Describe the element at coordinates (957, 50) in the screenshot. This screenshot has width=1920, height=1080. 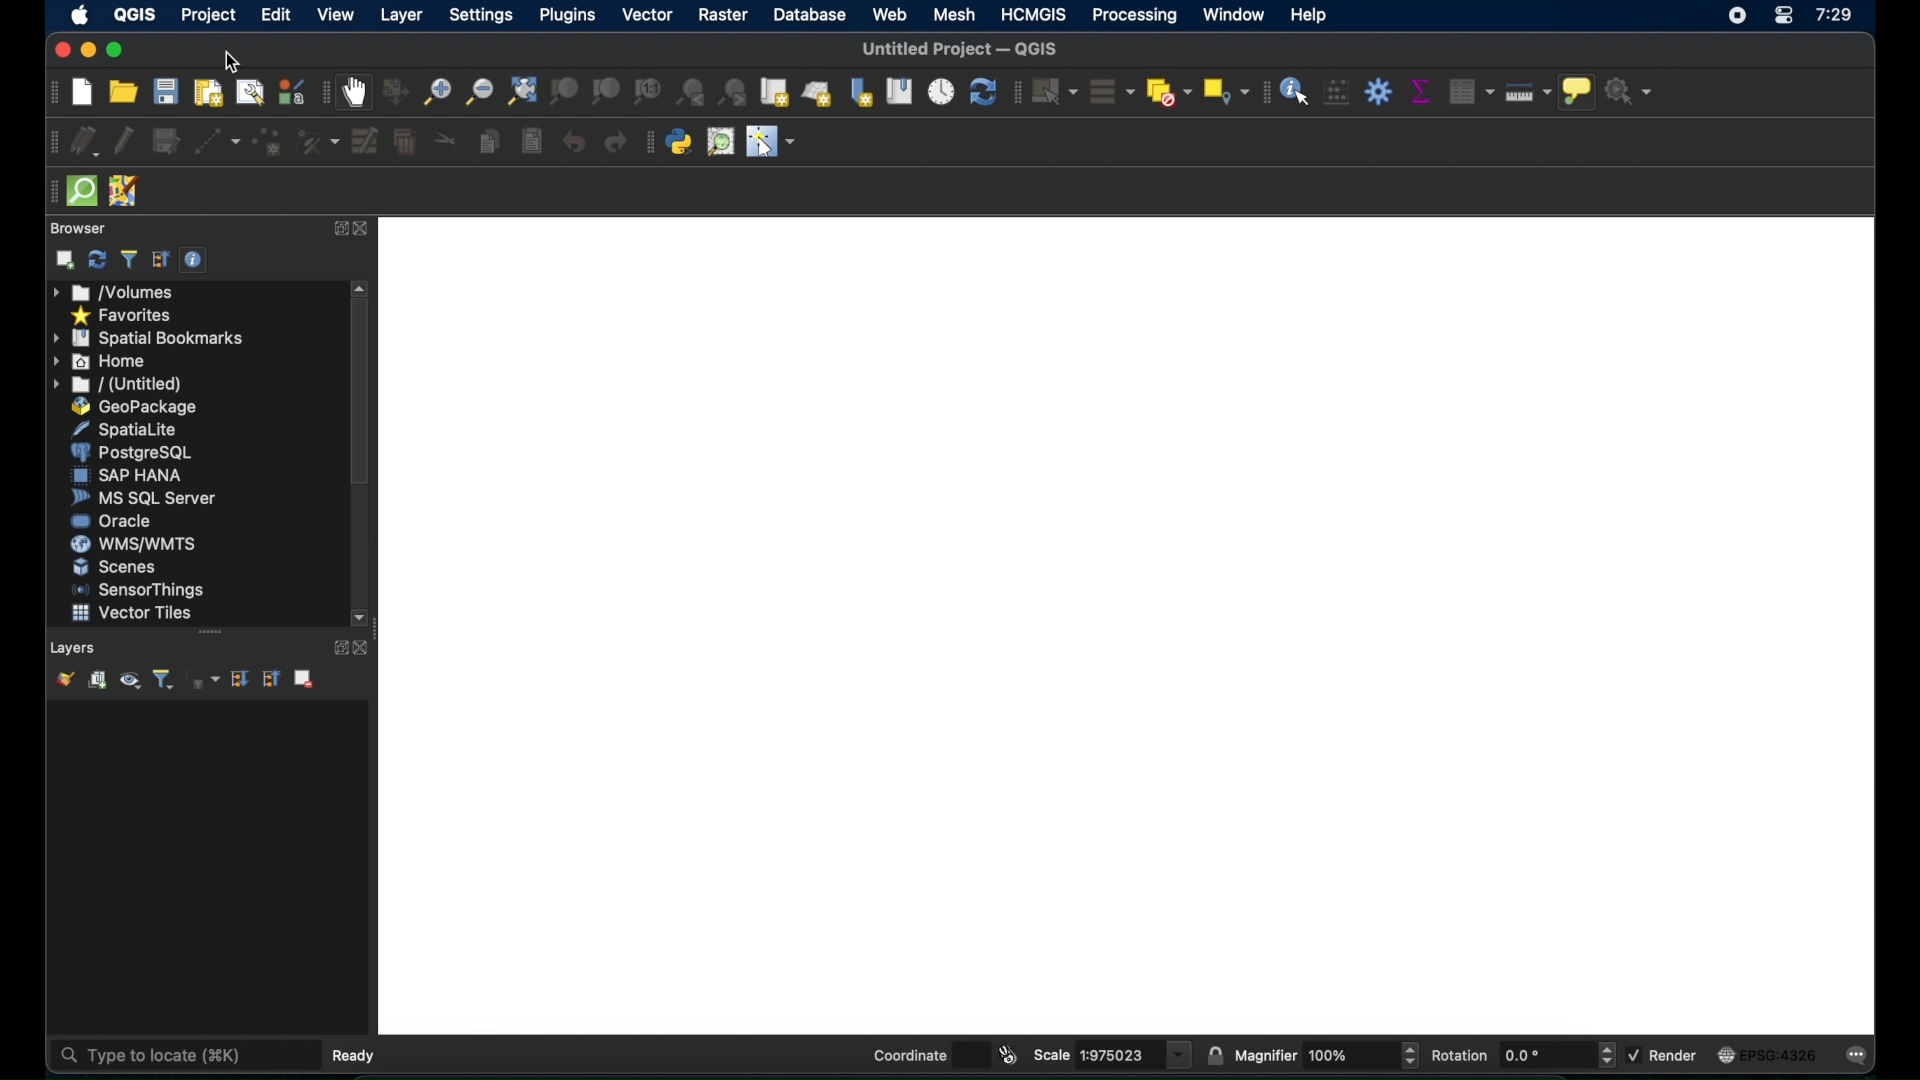
I see `untitled project -QGIS` at that location.